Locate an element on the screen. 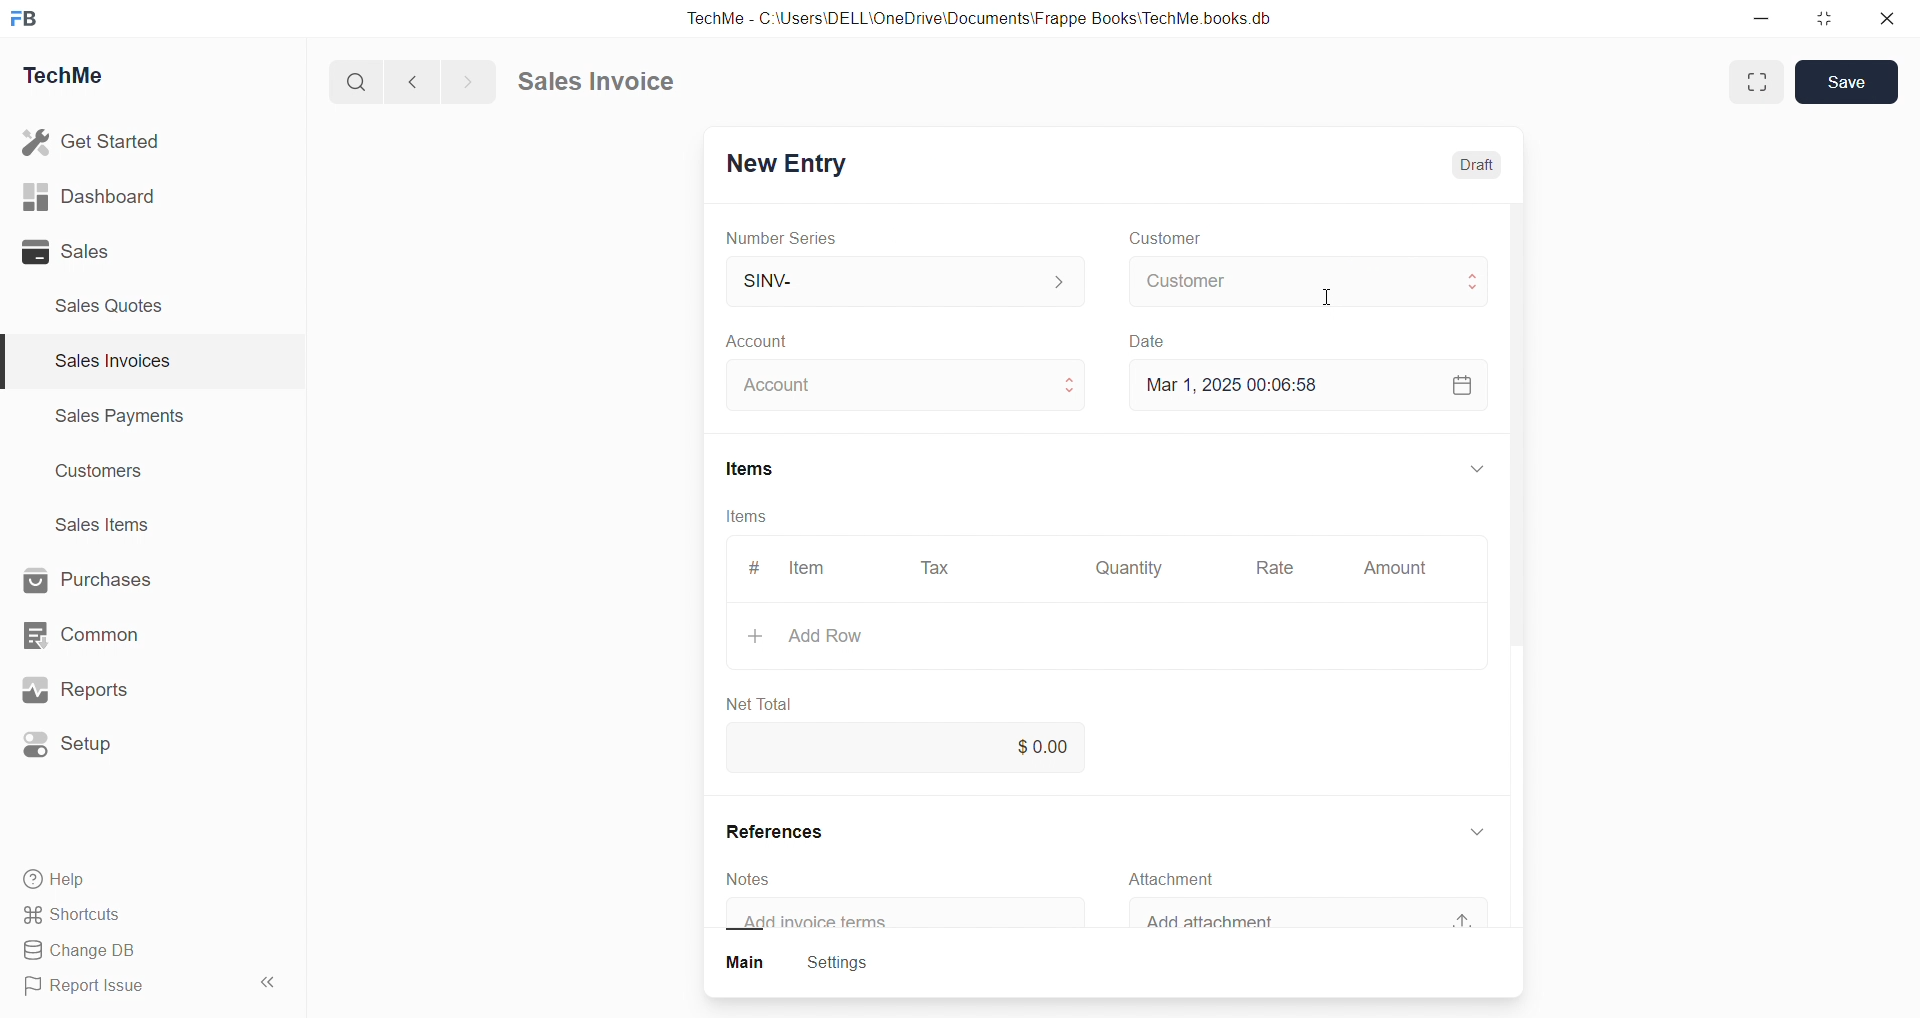  Items is located at coordinates (764, 469).